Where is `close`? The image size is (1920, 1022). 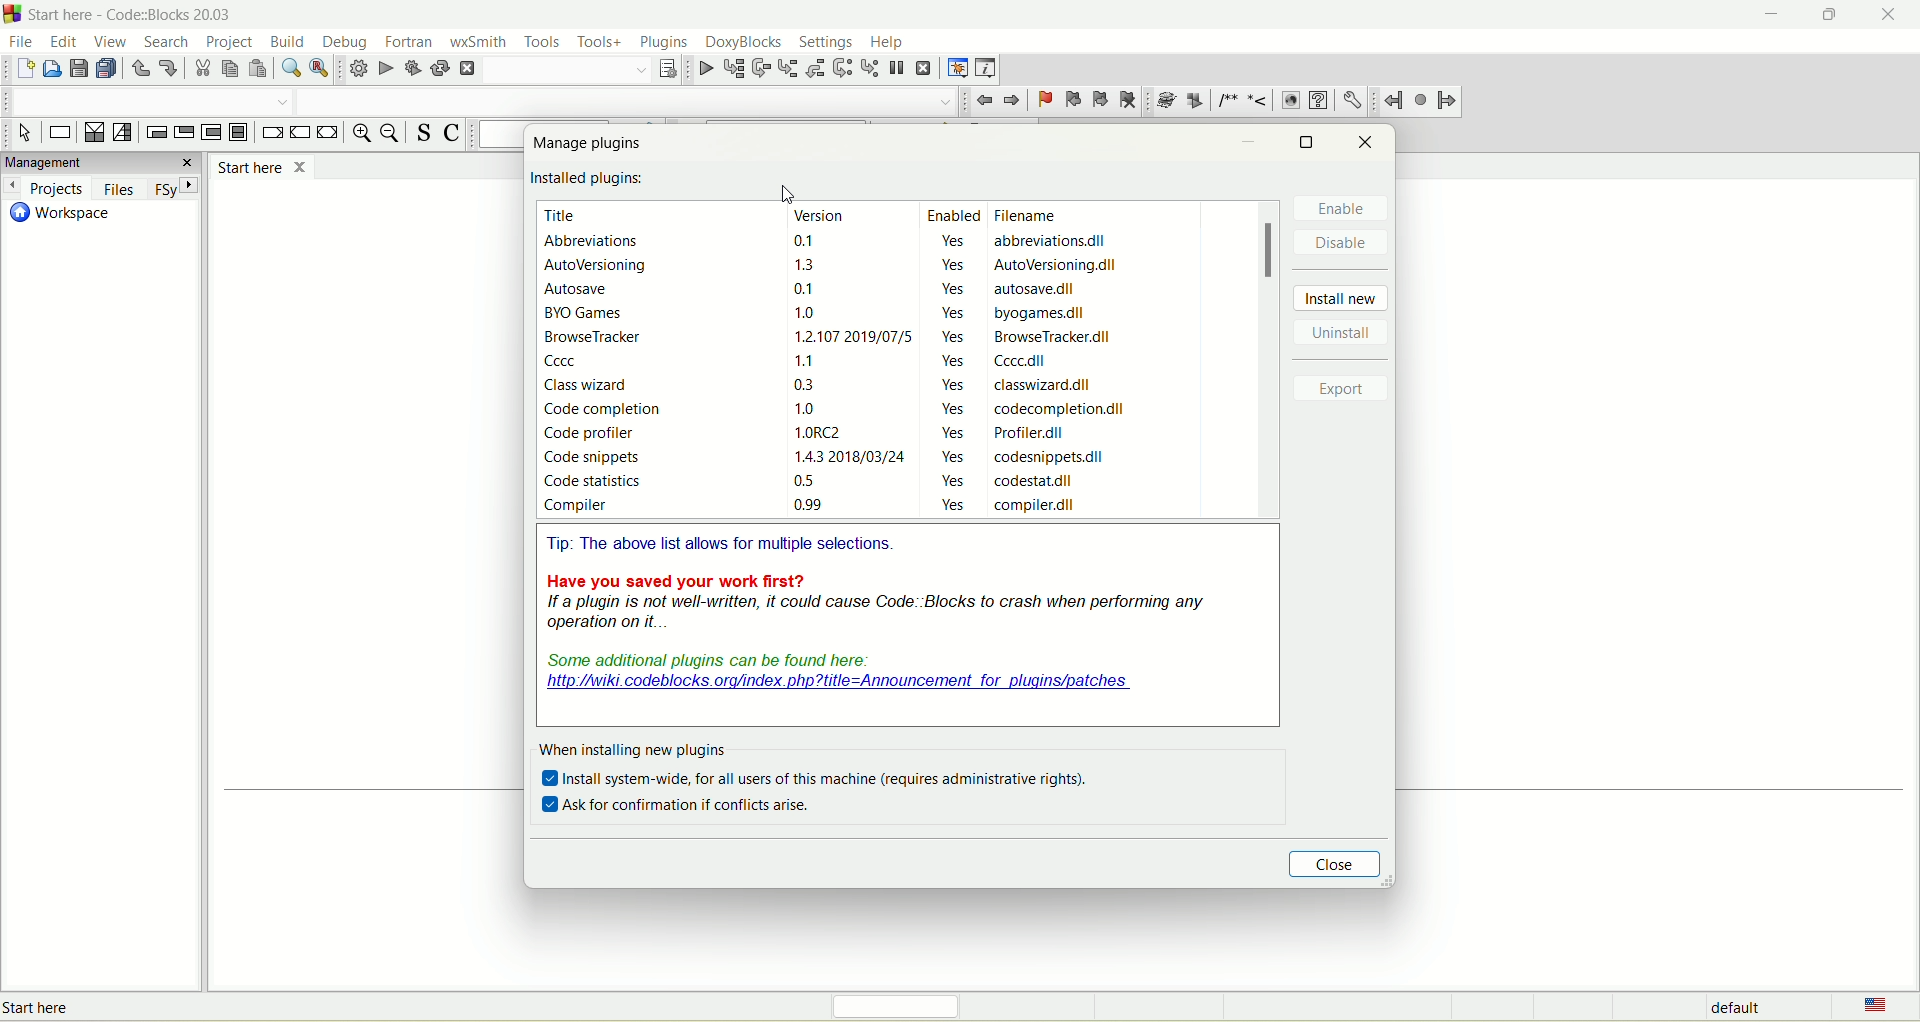 close is located at coordinates (1340, 864).